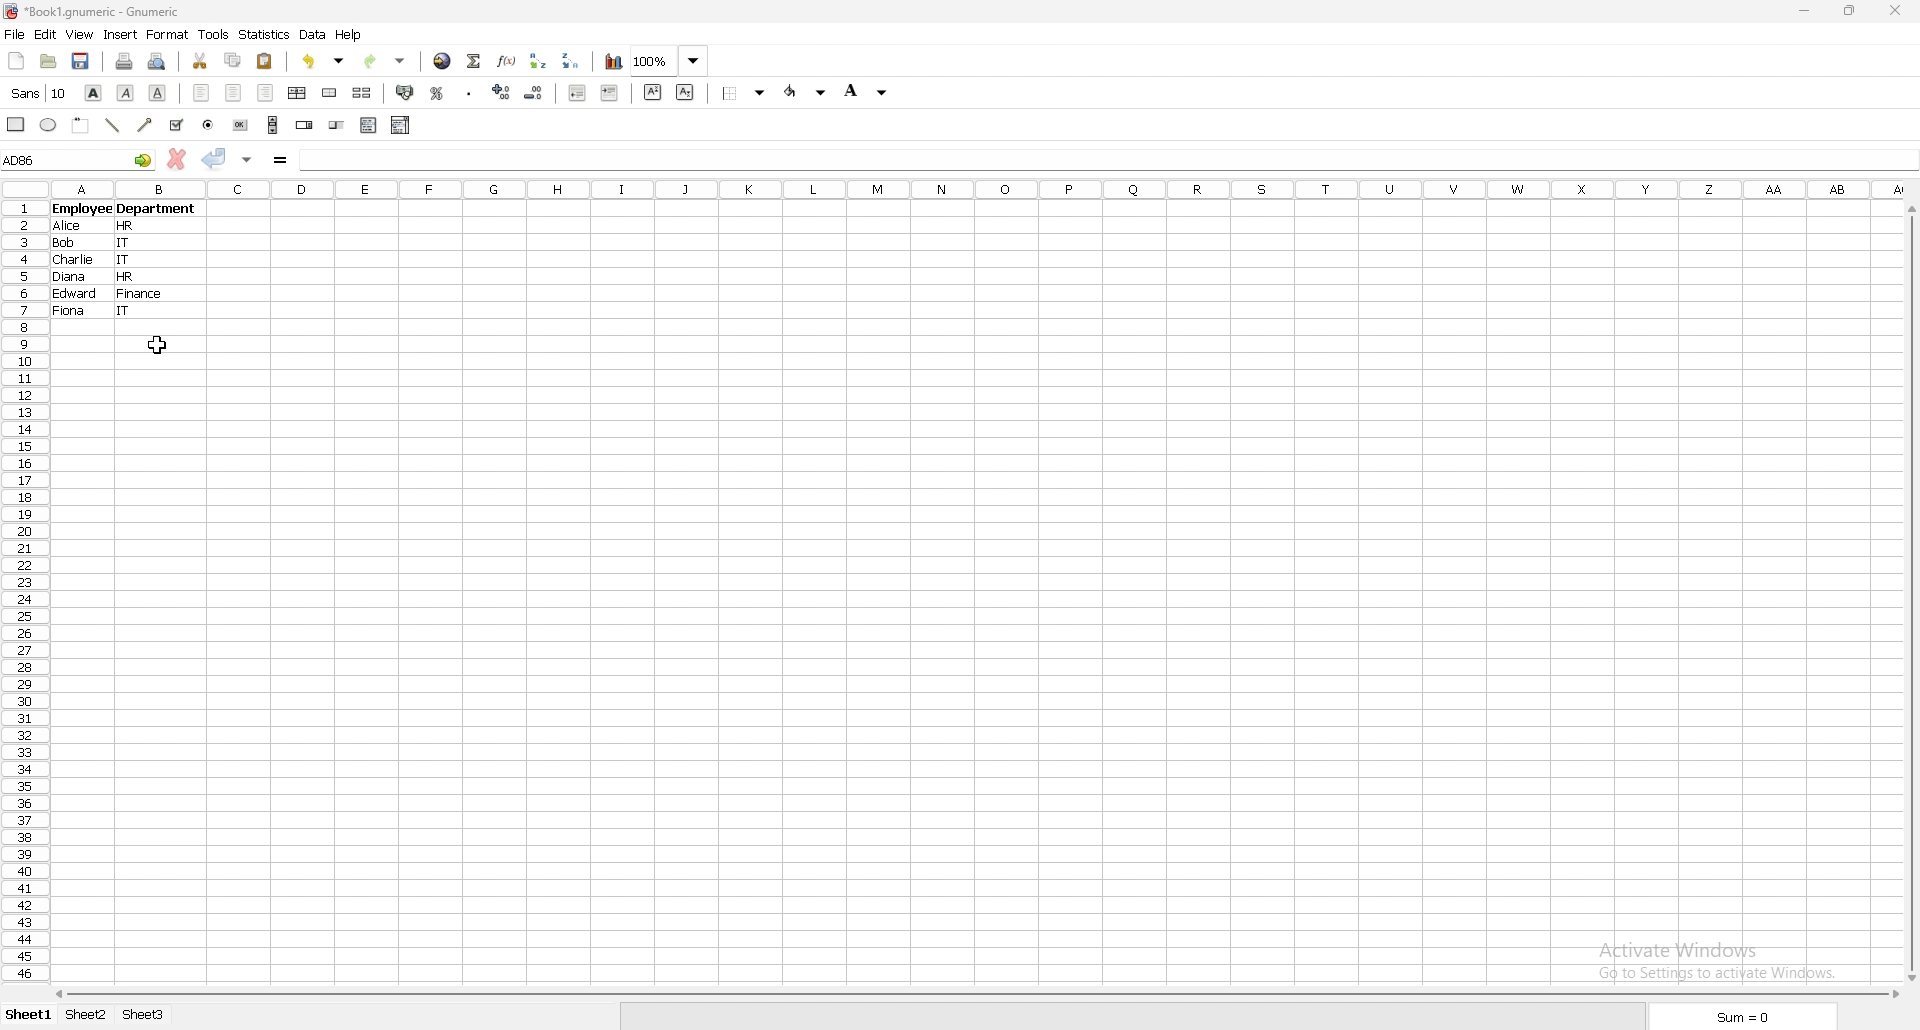 This screenshot has width=1920, height=1030. I want to click on edward, so click(74, 297).